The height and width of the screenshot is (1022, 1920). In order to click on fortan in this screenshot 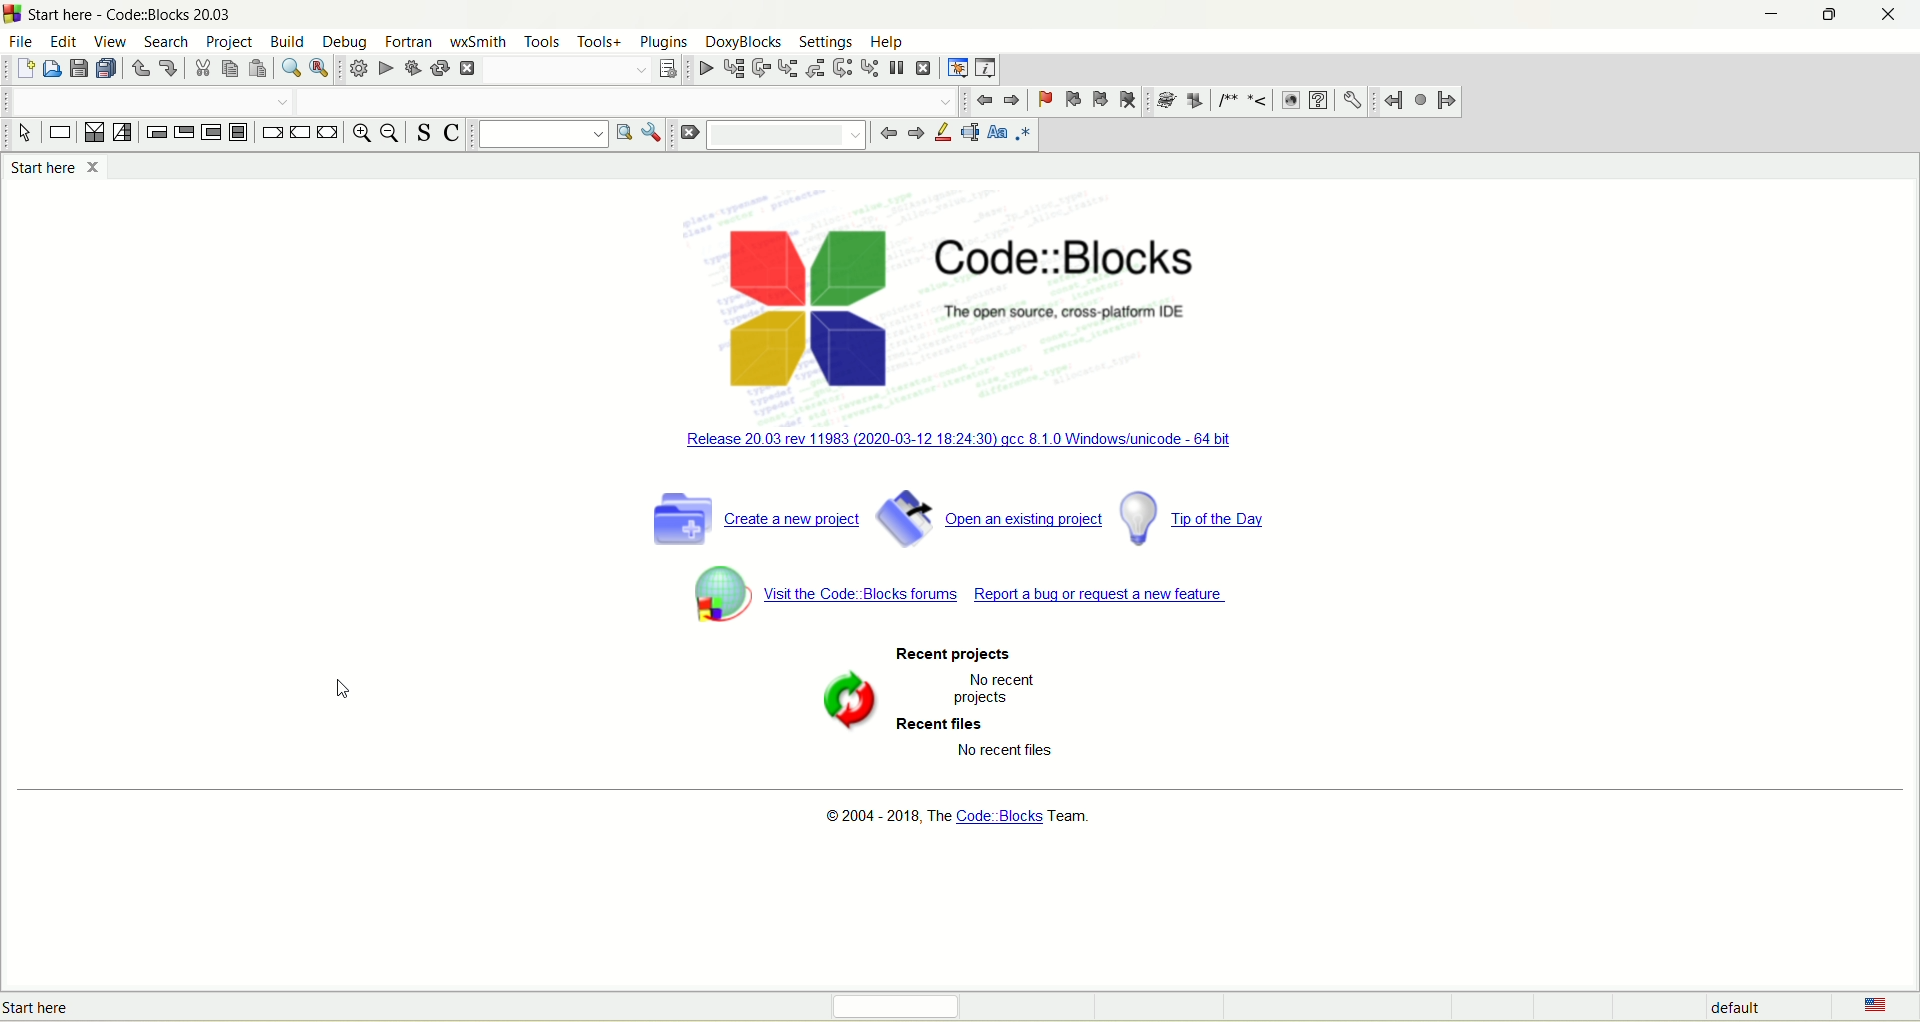, I will do `click(411, 41)`.